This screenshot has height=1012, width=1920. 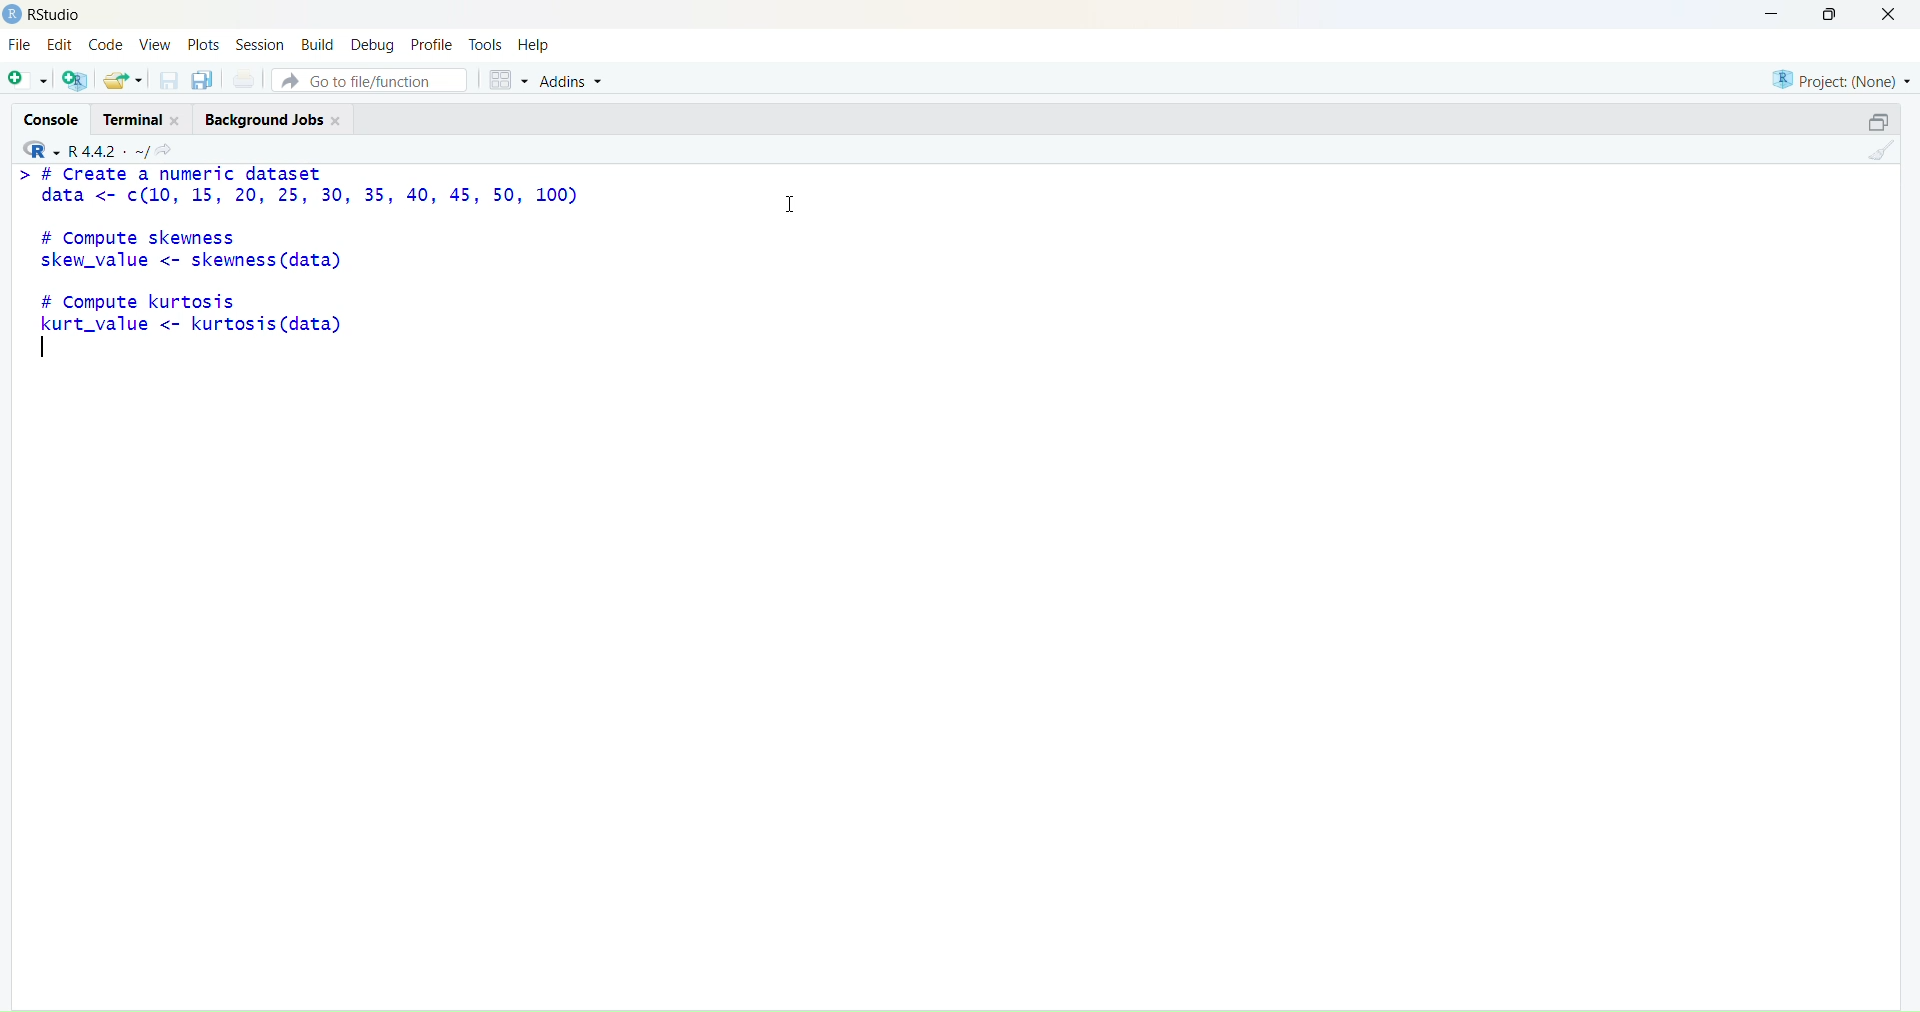 What do you see at coordinates (505, 78) in the screenshot?
I see `Workspace panes` at bounding box center [505, 78].